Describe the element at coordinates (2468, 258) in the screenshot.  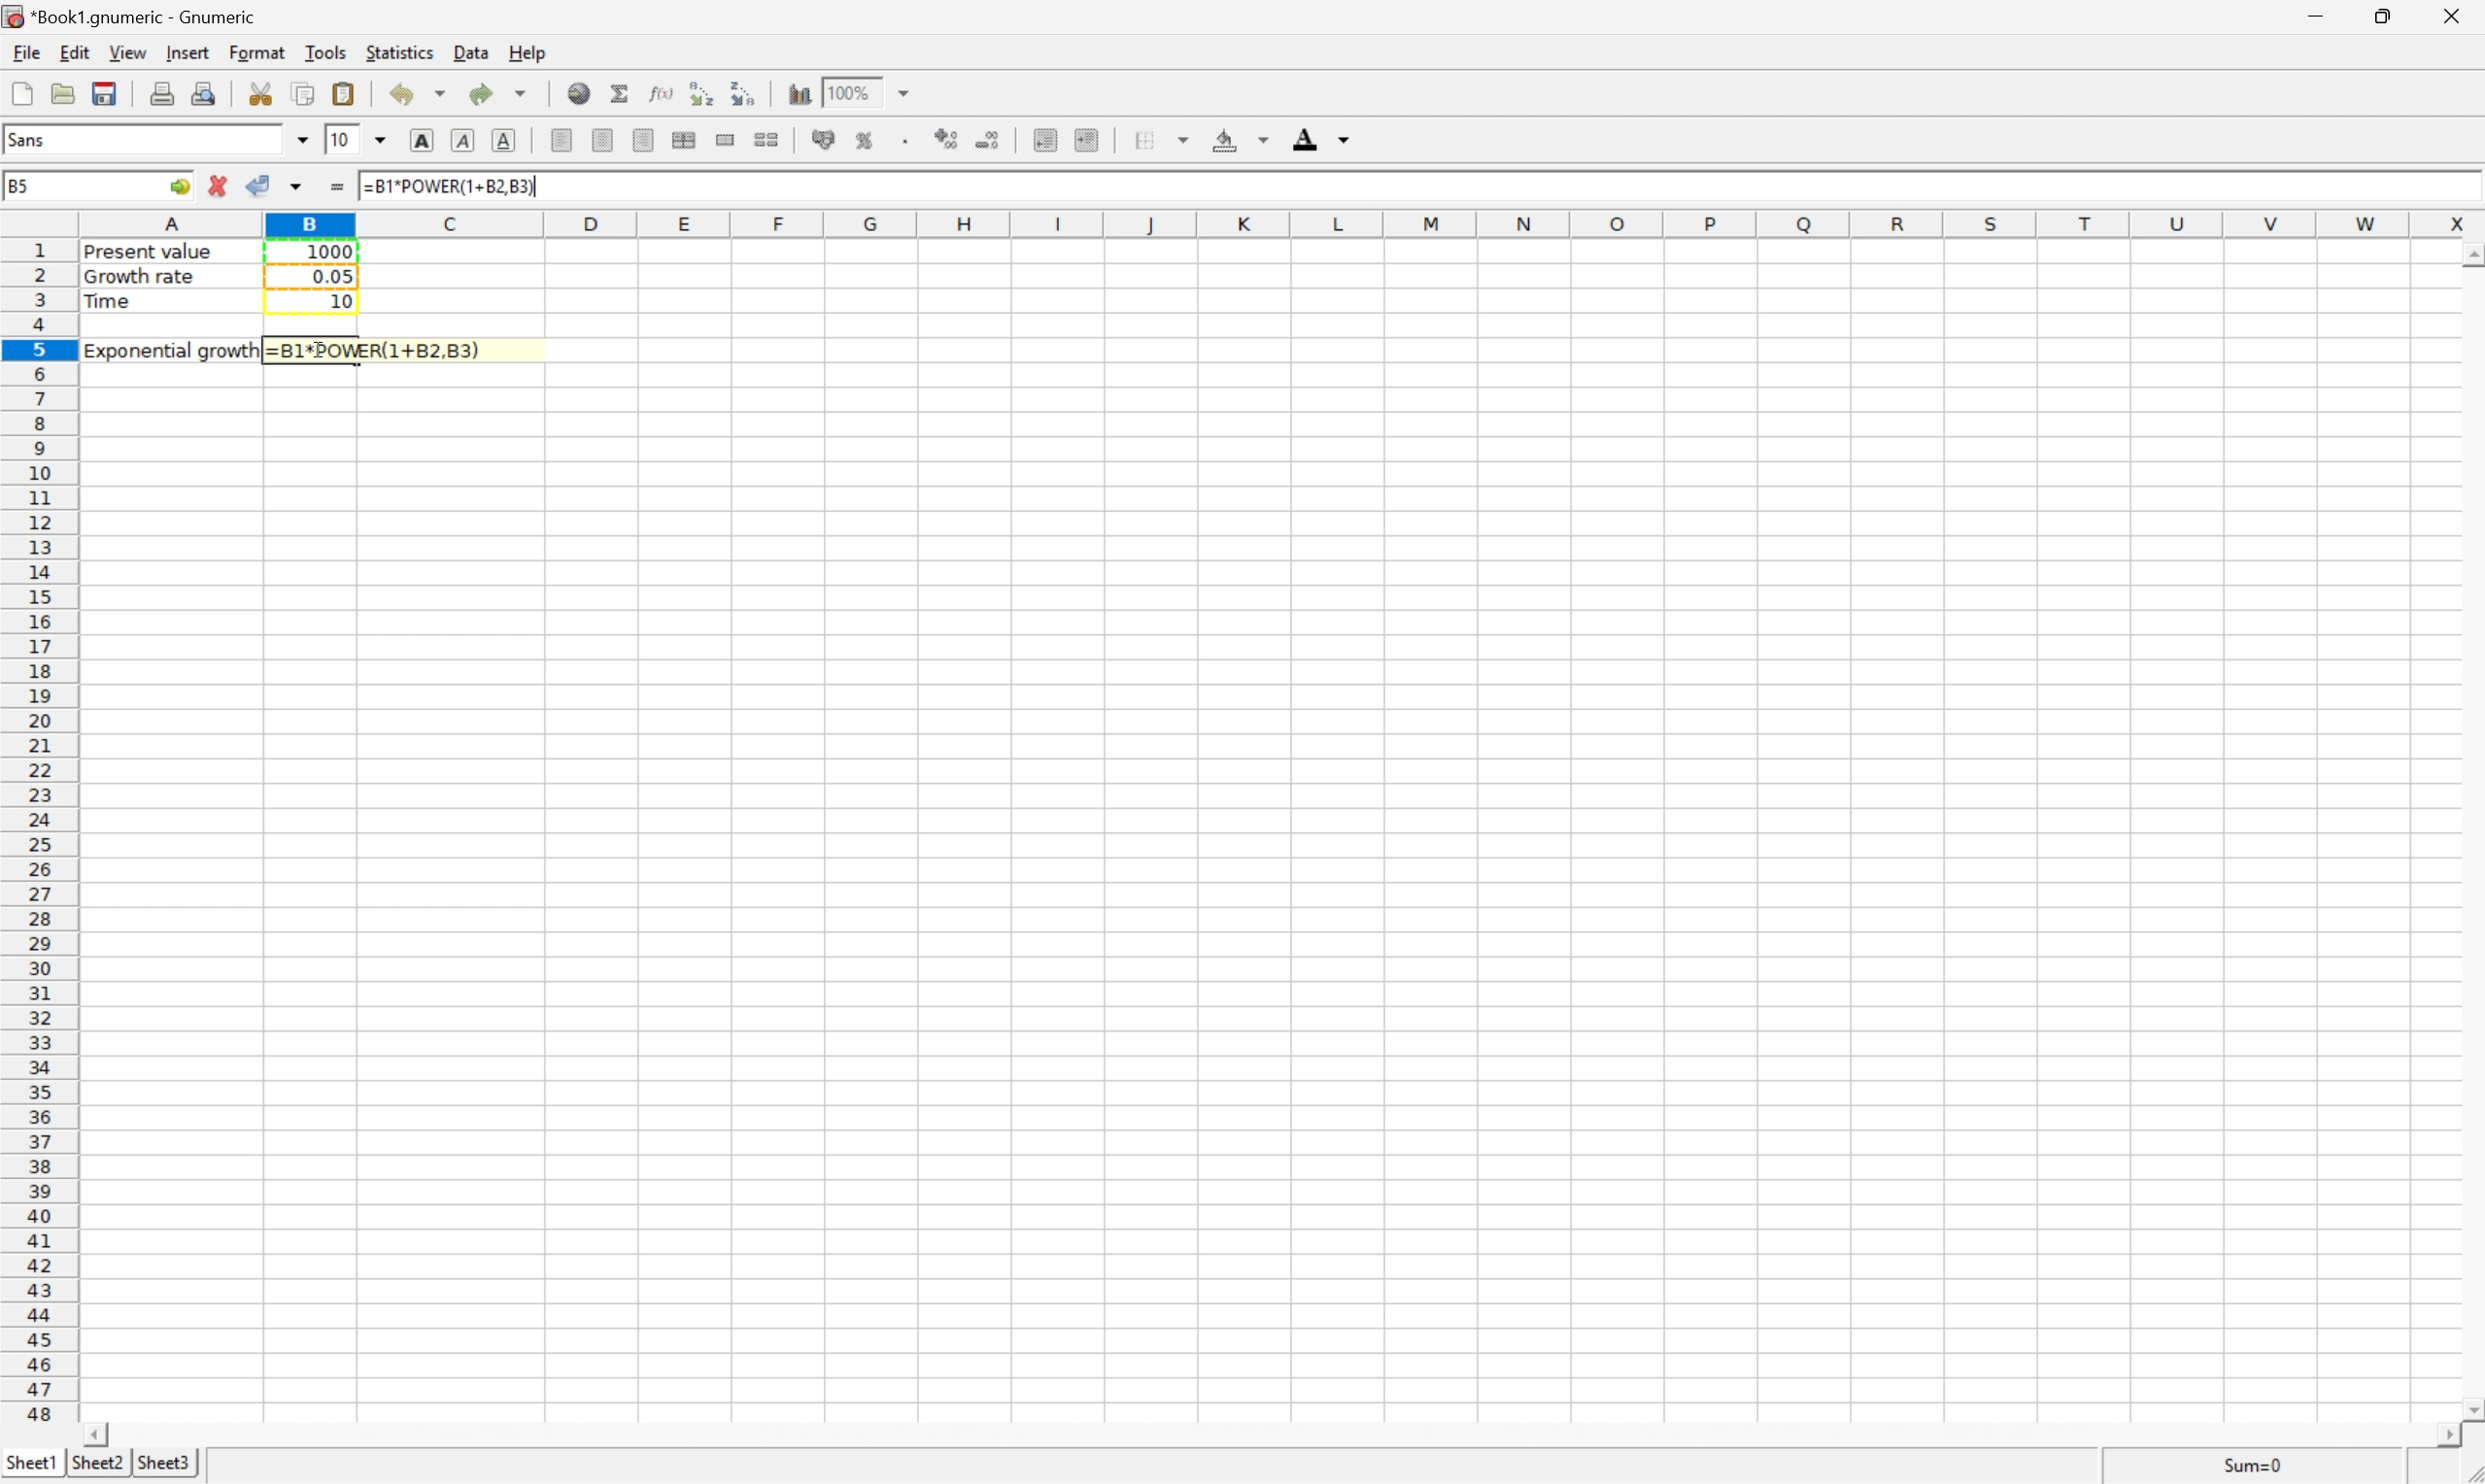
I see `Scroll Up` at that location.